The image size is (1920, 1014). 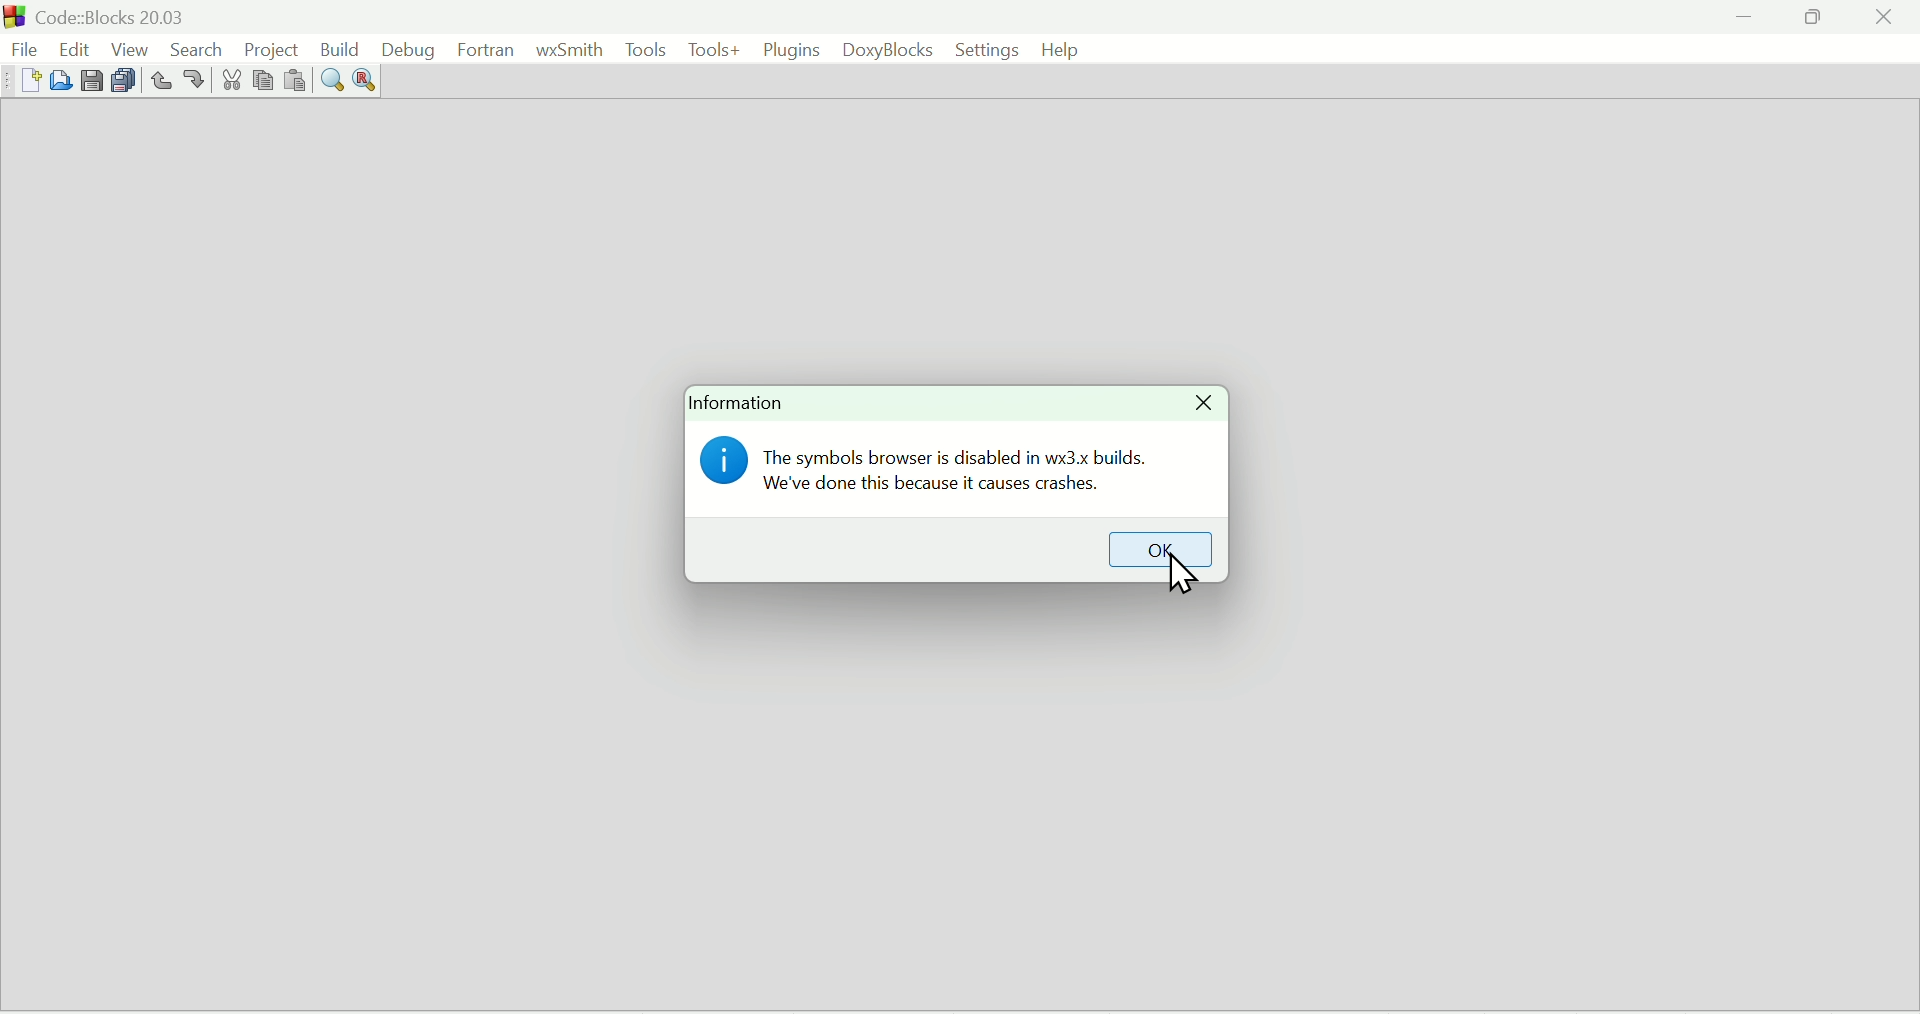 I want to click on minimize, so click(x=1744, y=17).